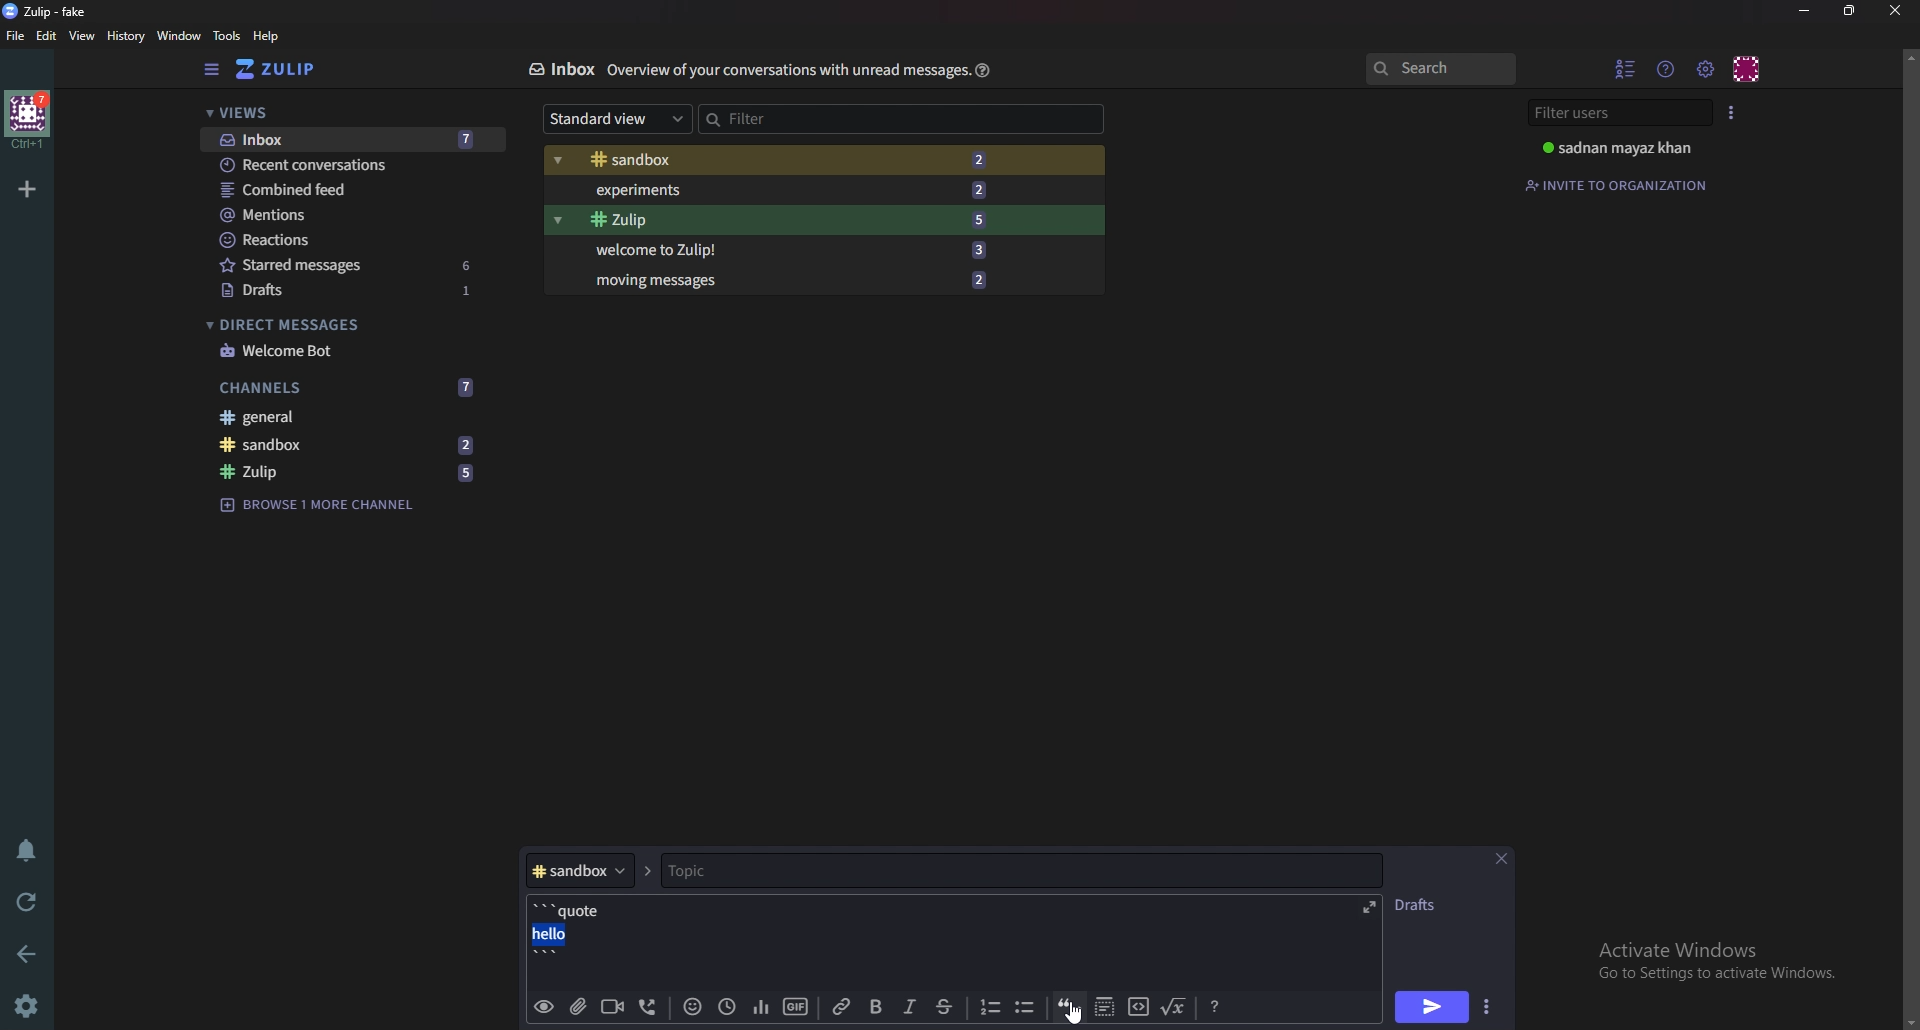  Describe the element at coordinates (32, 951) in the screenshot. I see `back` at that location.